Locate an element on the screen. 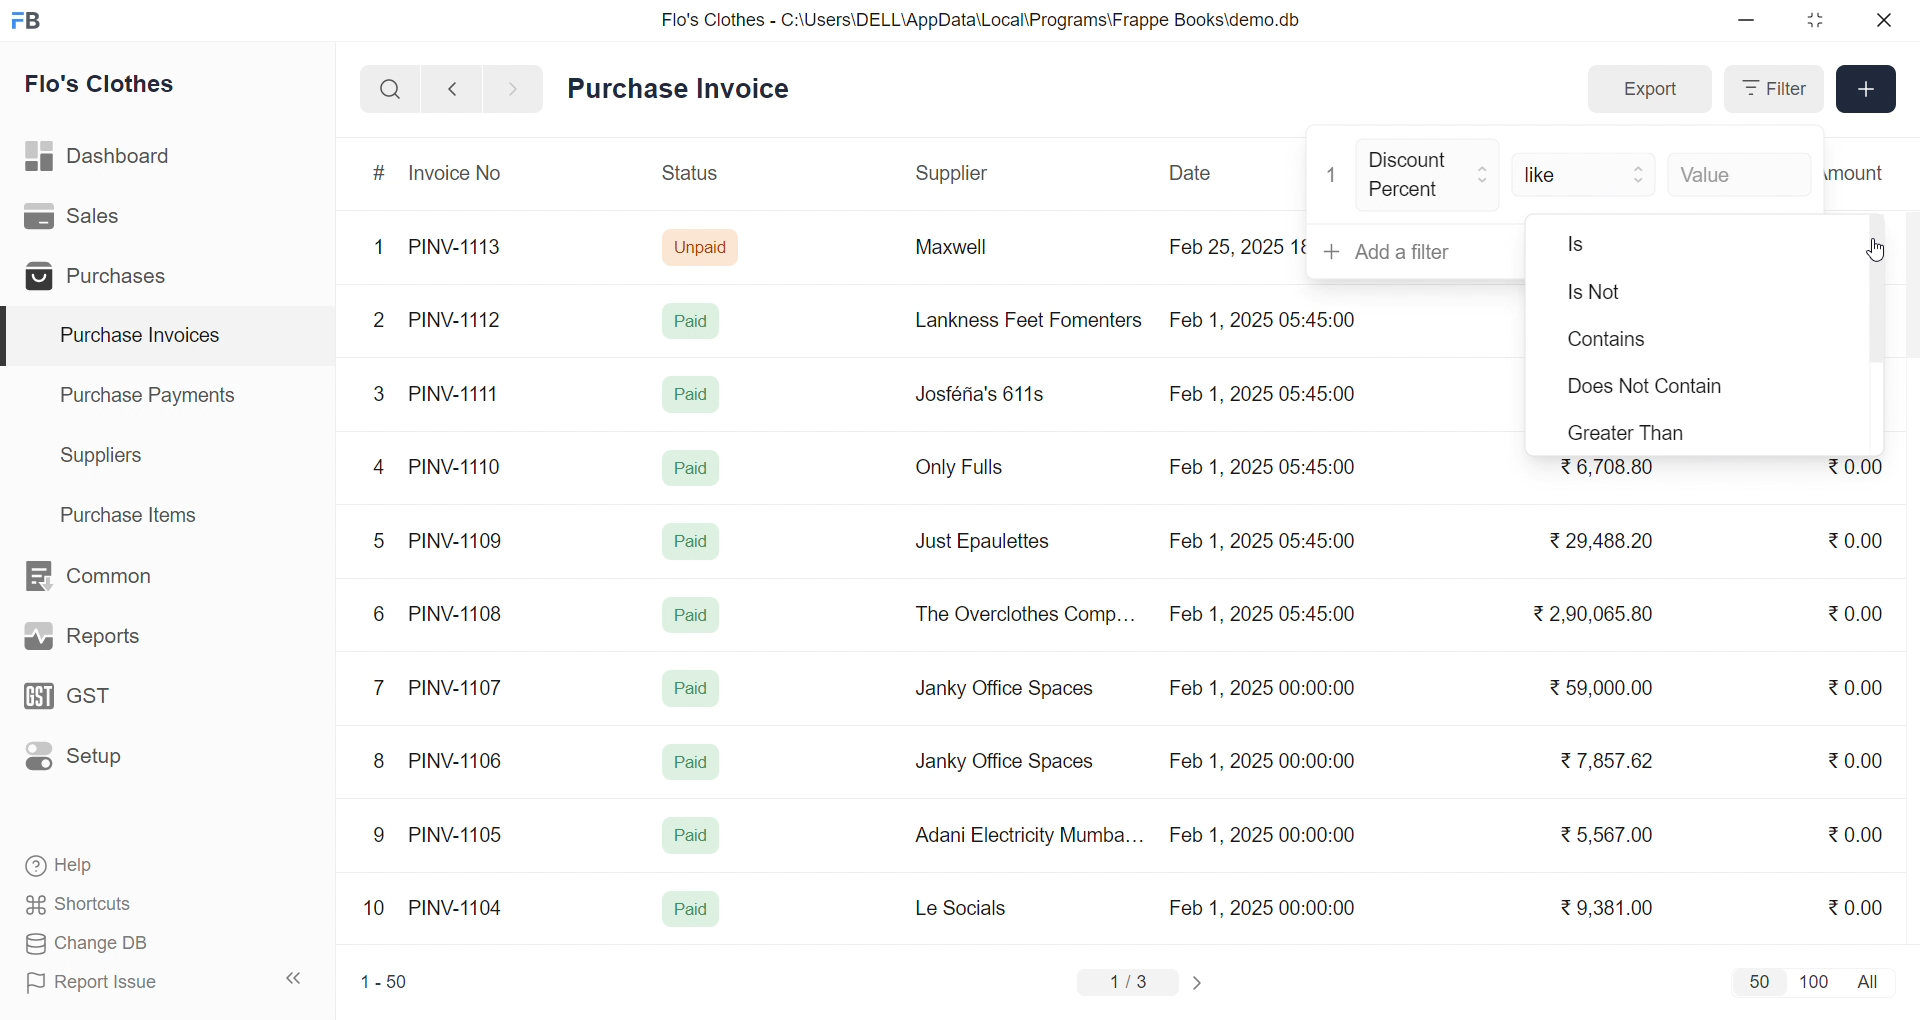 This screenshot has height=1020, width=1920. Only Fulls is located at coordinates (968, 472).